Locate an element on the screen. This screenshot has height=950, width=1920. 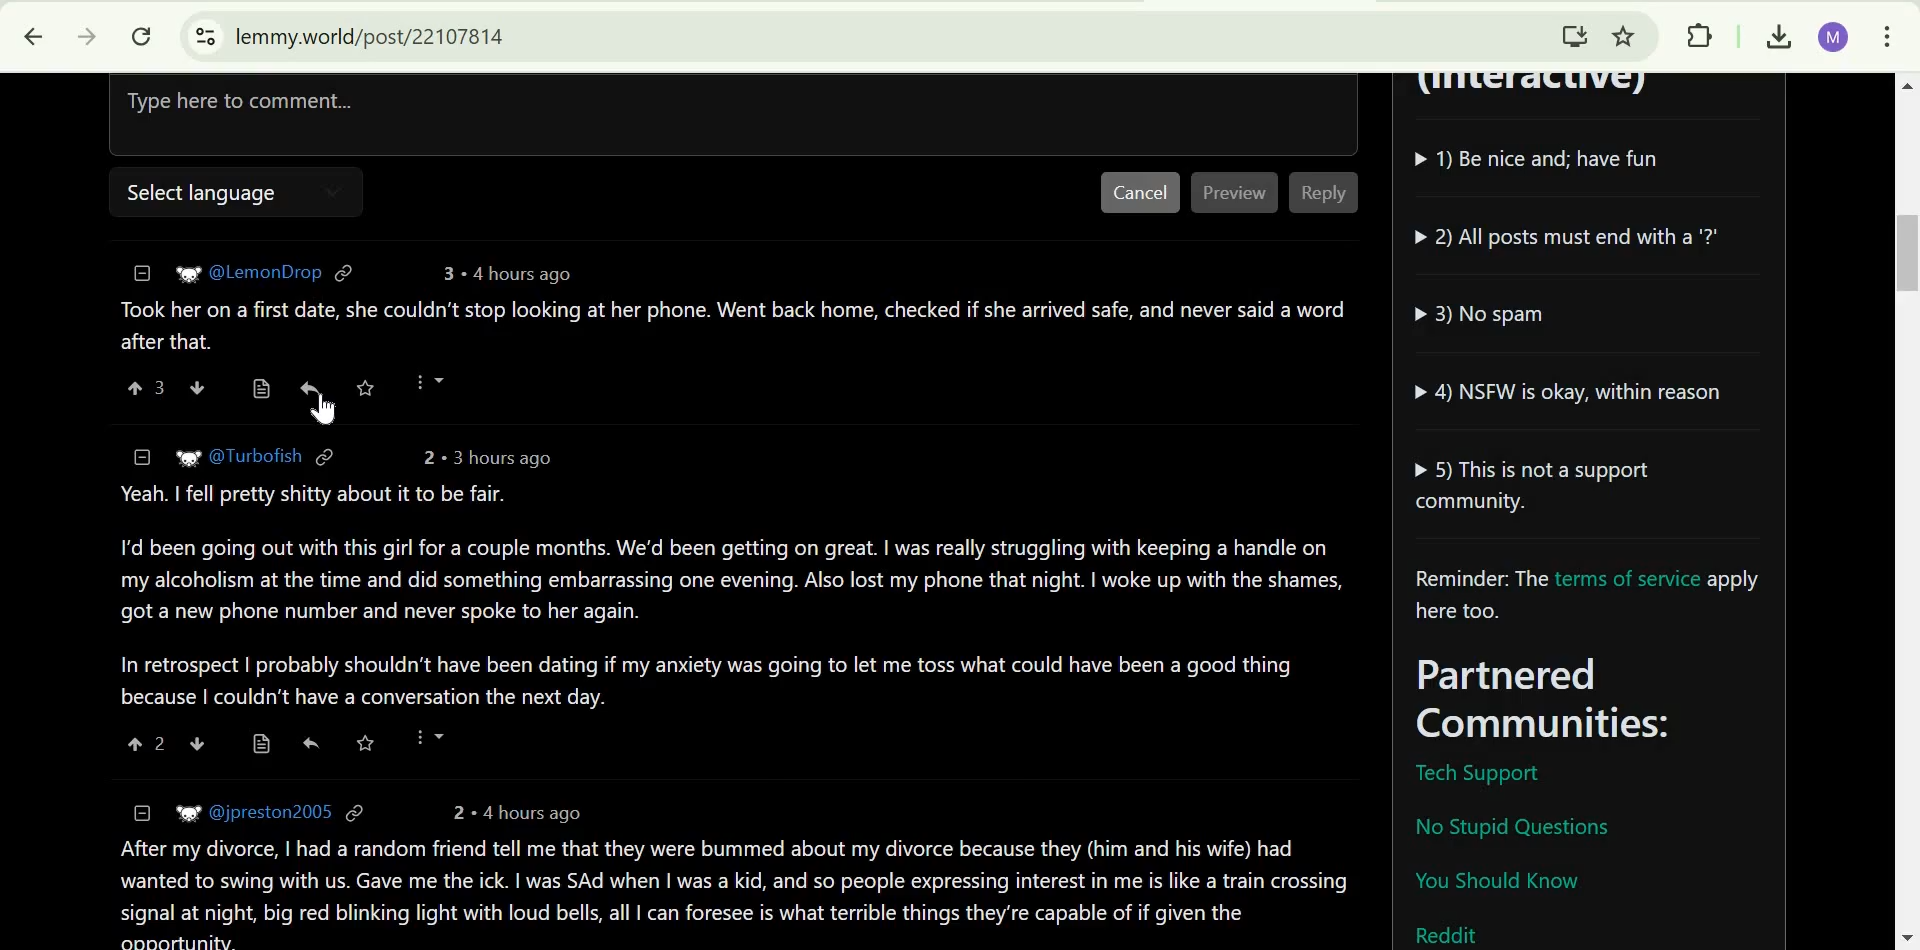
Parterned Communities is located at coordinates (1597, 700).